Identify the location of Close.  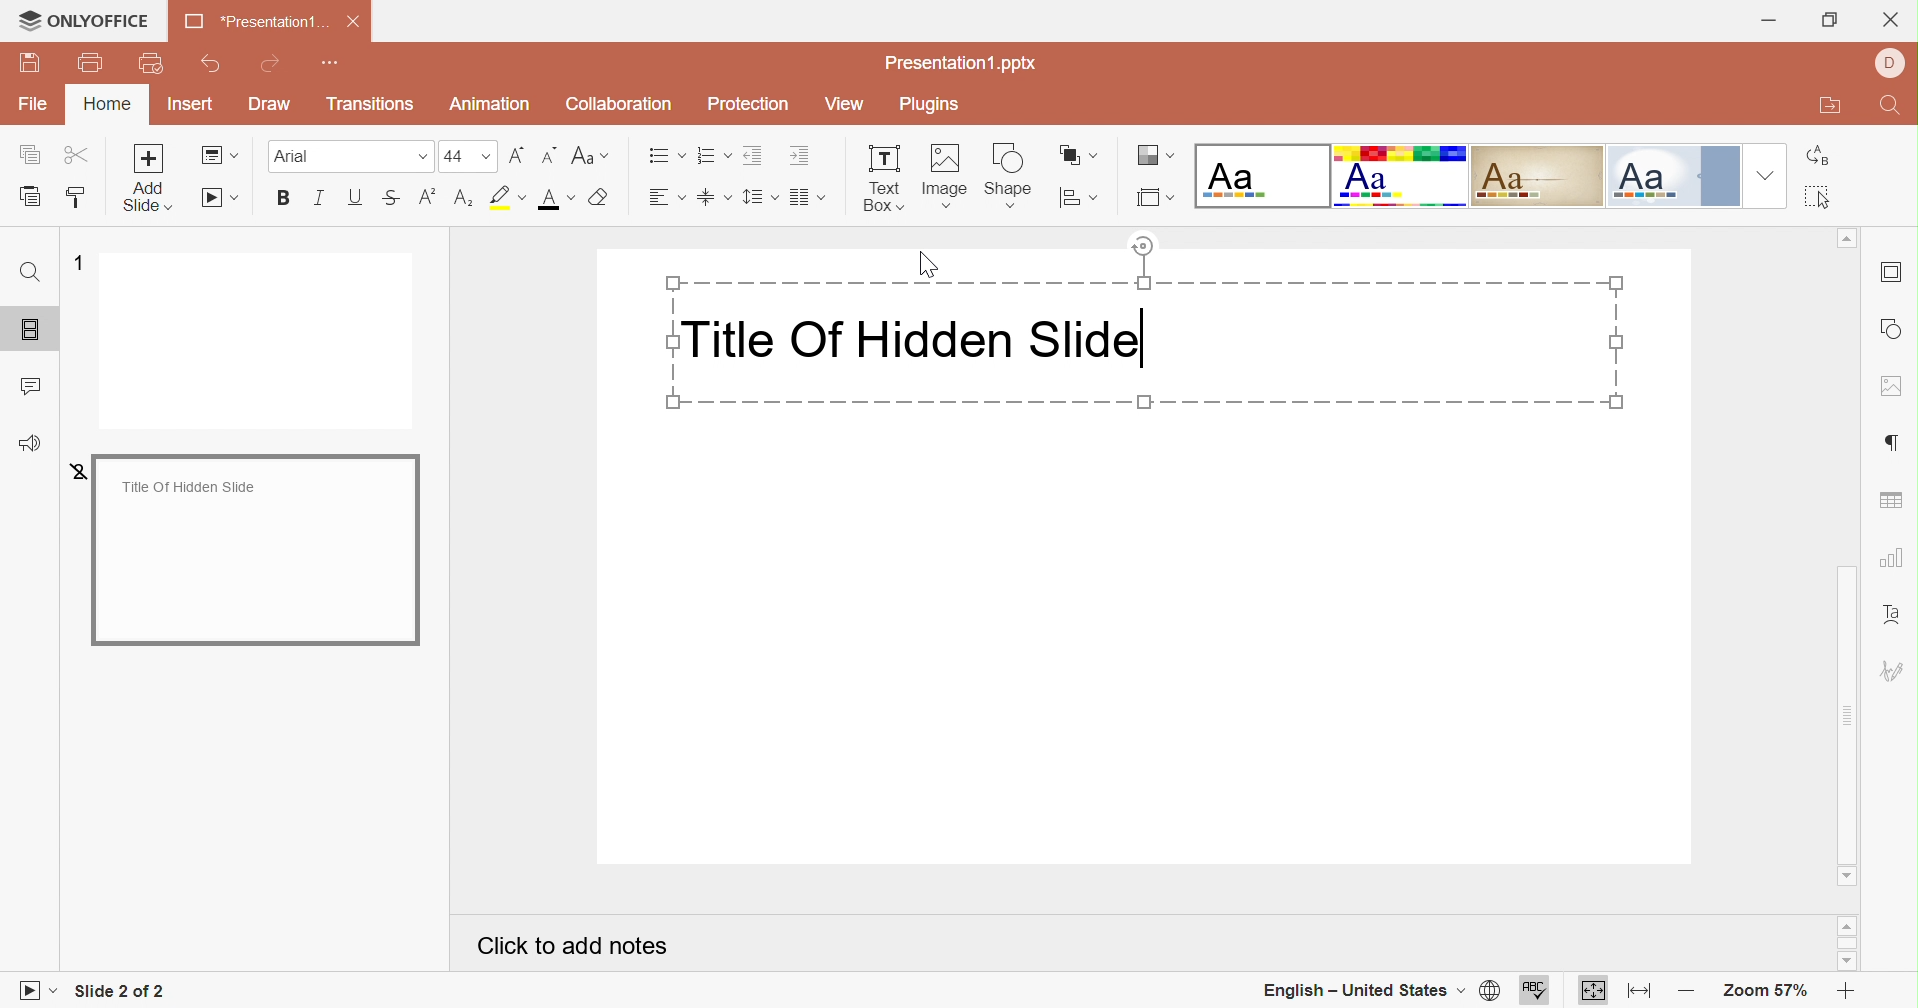
(1893, 17).